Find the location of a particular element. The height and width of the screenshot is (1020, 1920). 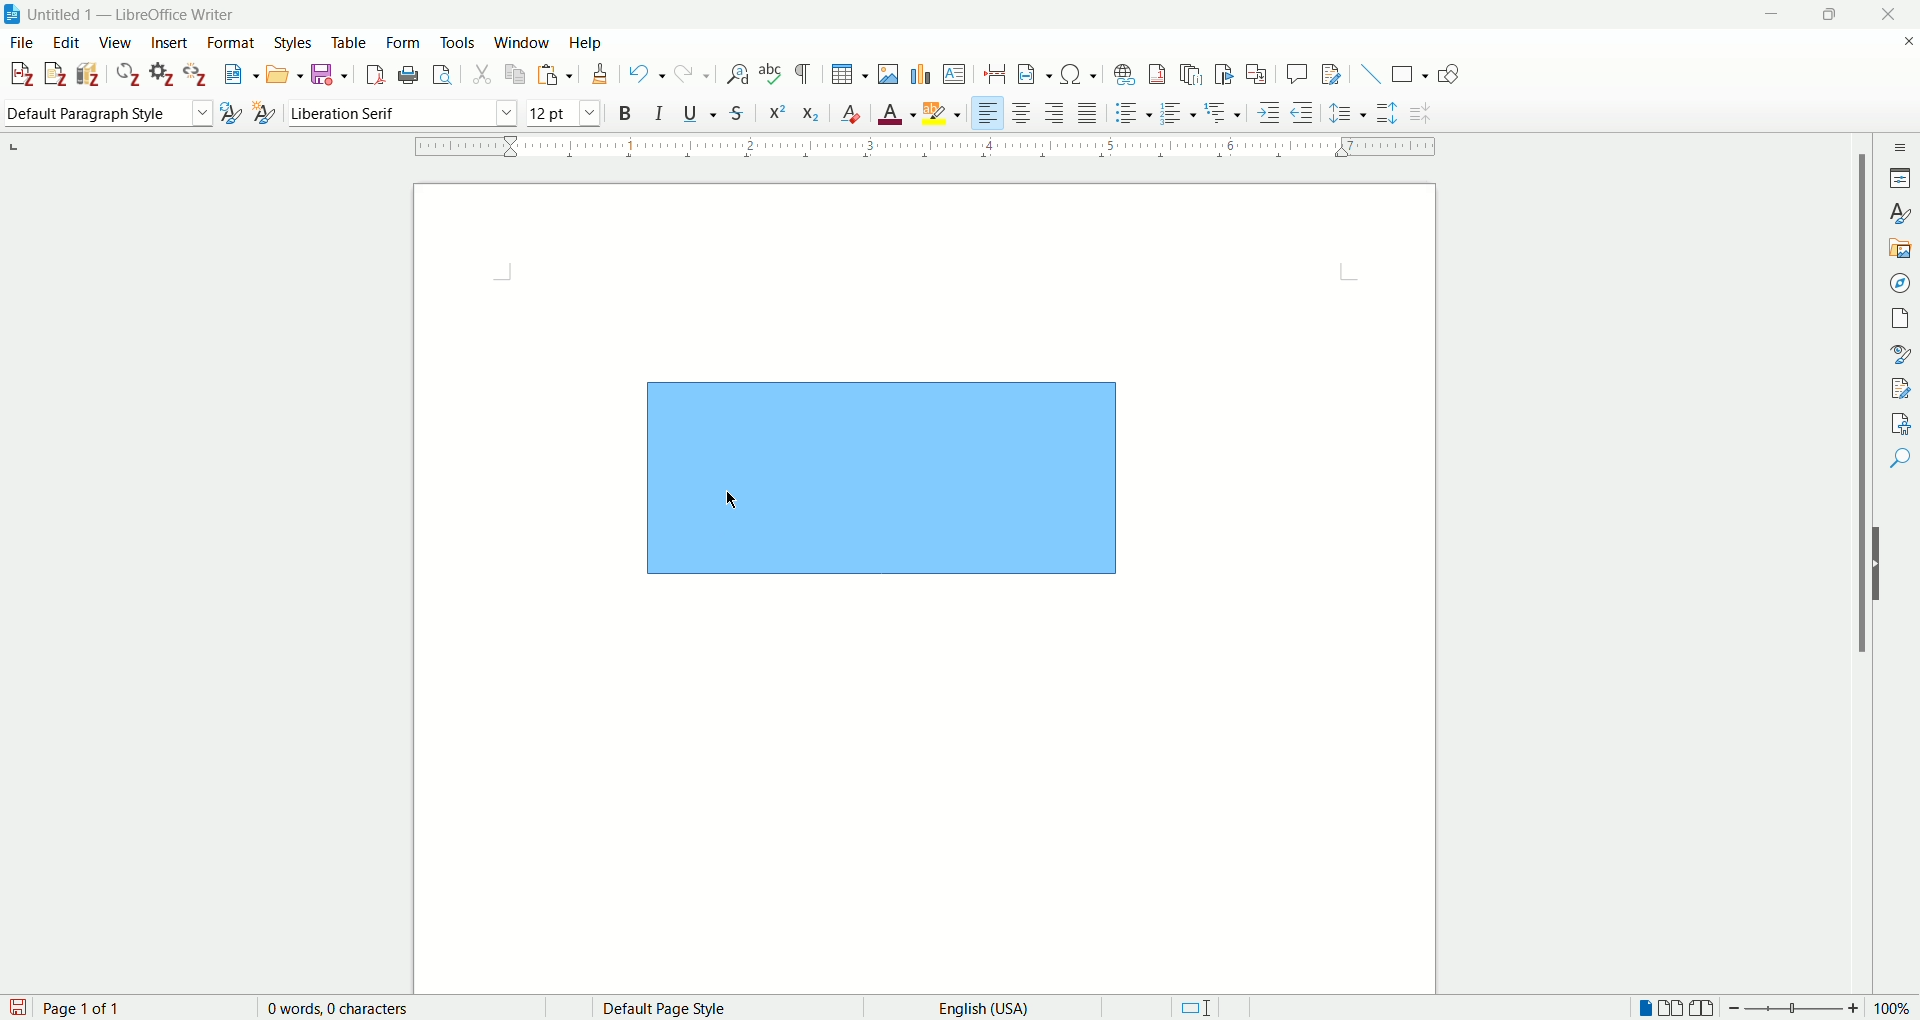

insert line is located at coordinates (1369, 74).